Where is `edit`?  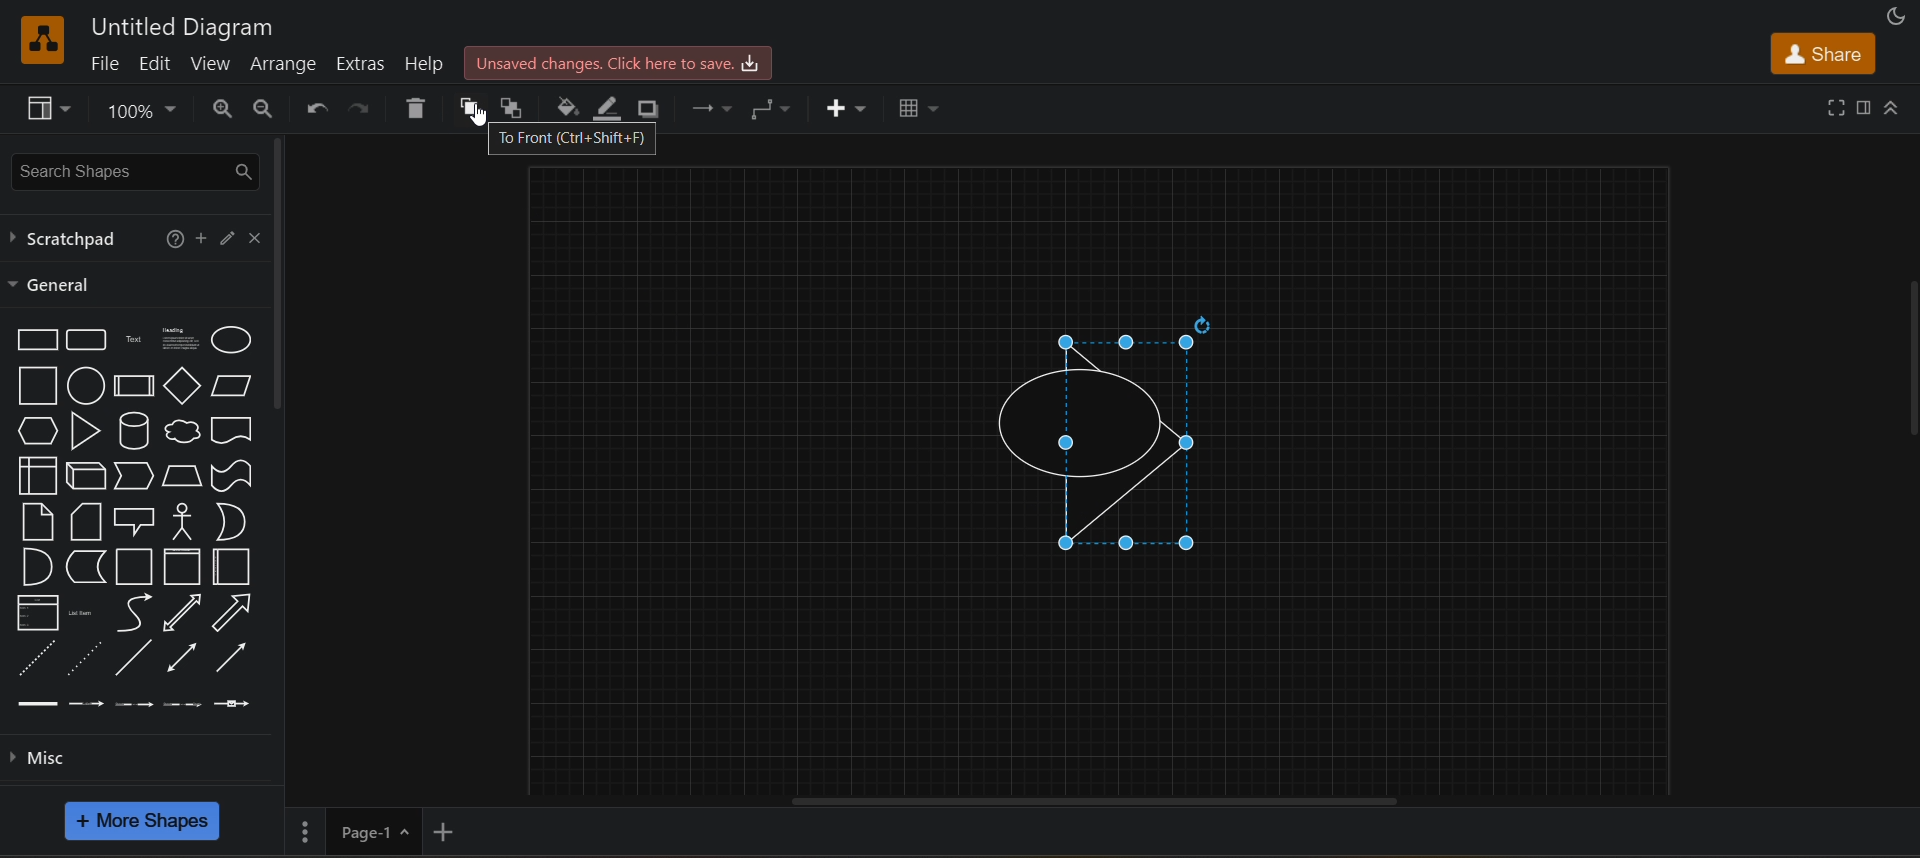 edit is located at coordinates (225, 236).